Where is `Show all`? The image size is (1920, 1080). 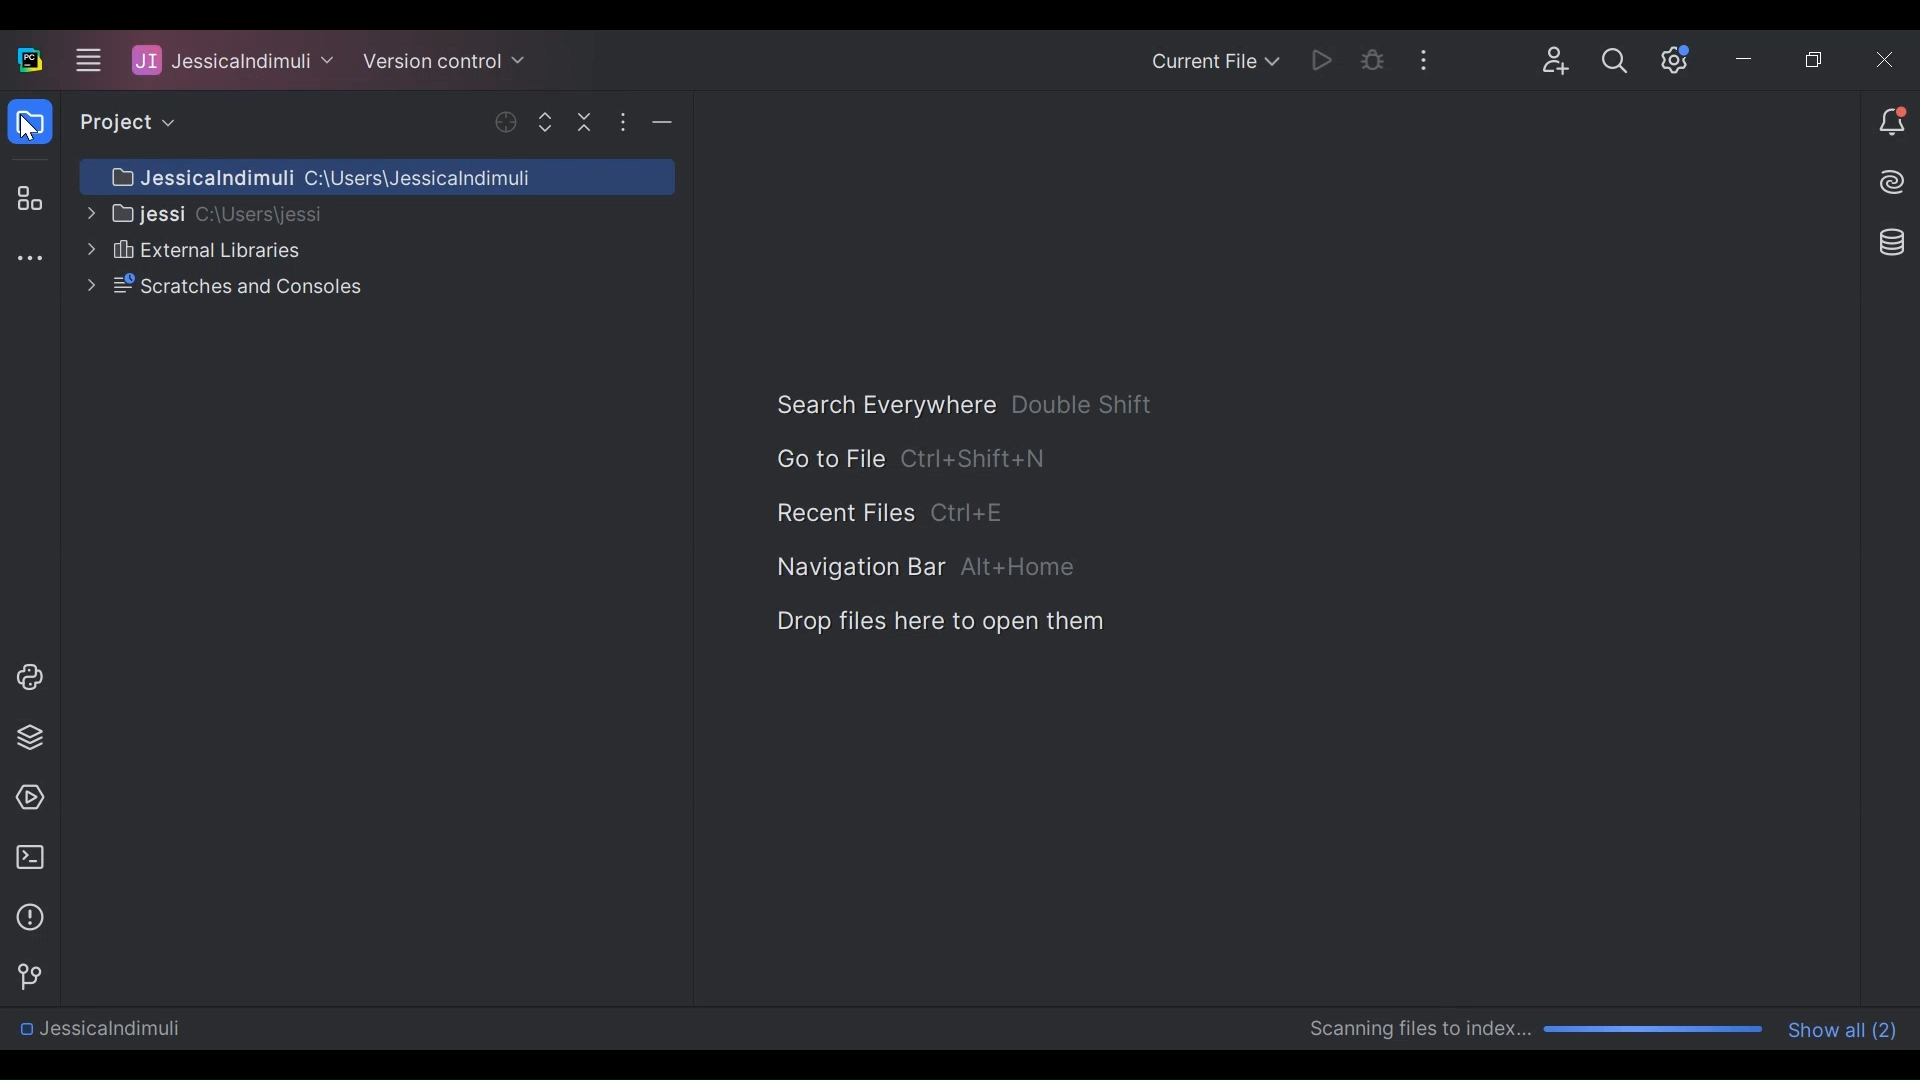 Show all is located at coordinates (1841, 1030).